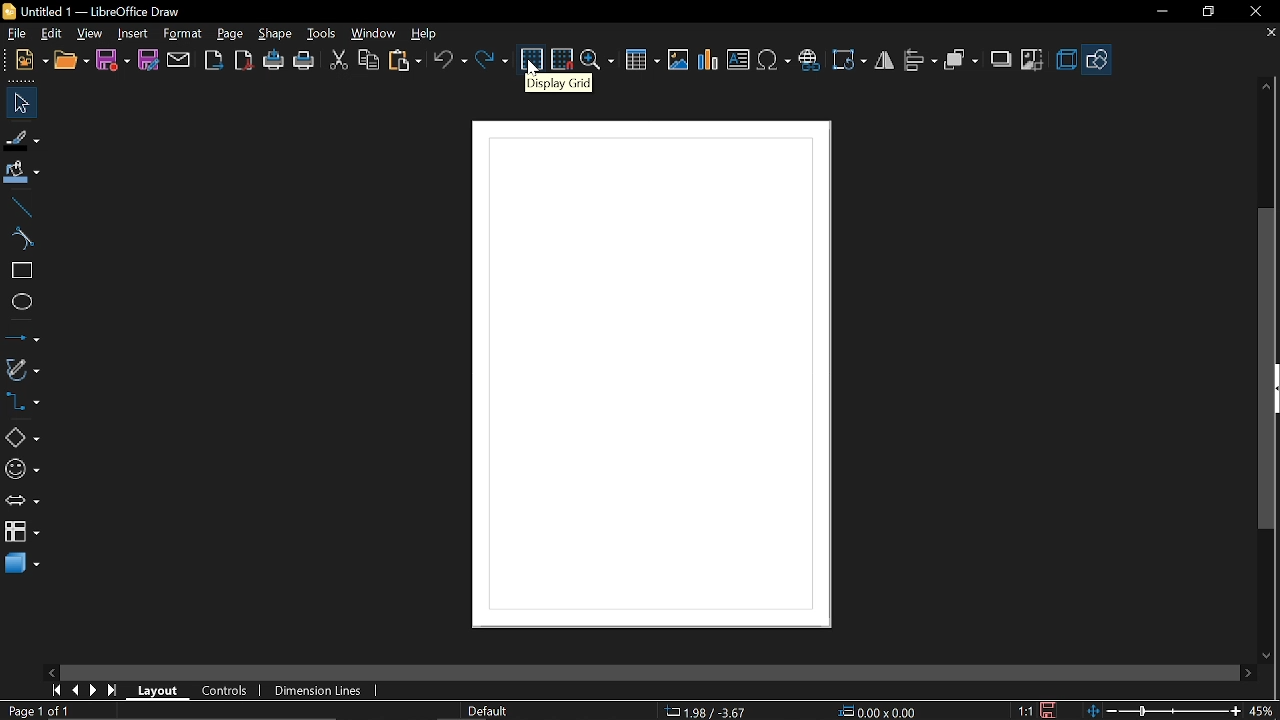  I want to click on Vertical scrollbar, so click(1264, 367).